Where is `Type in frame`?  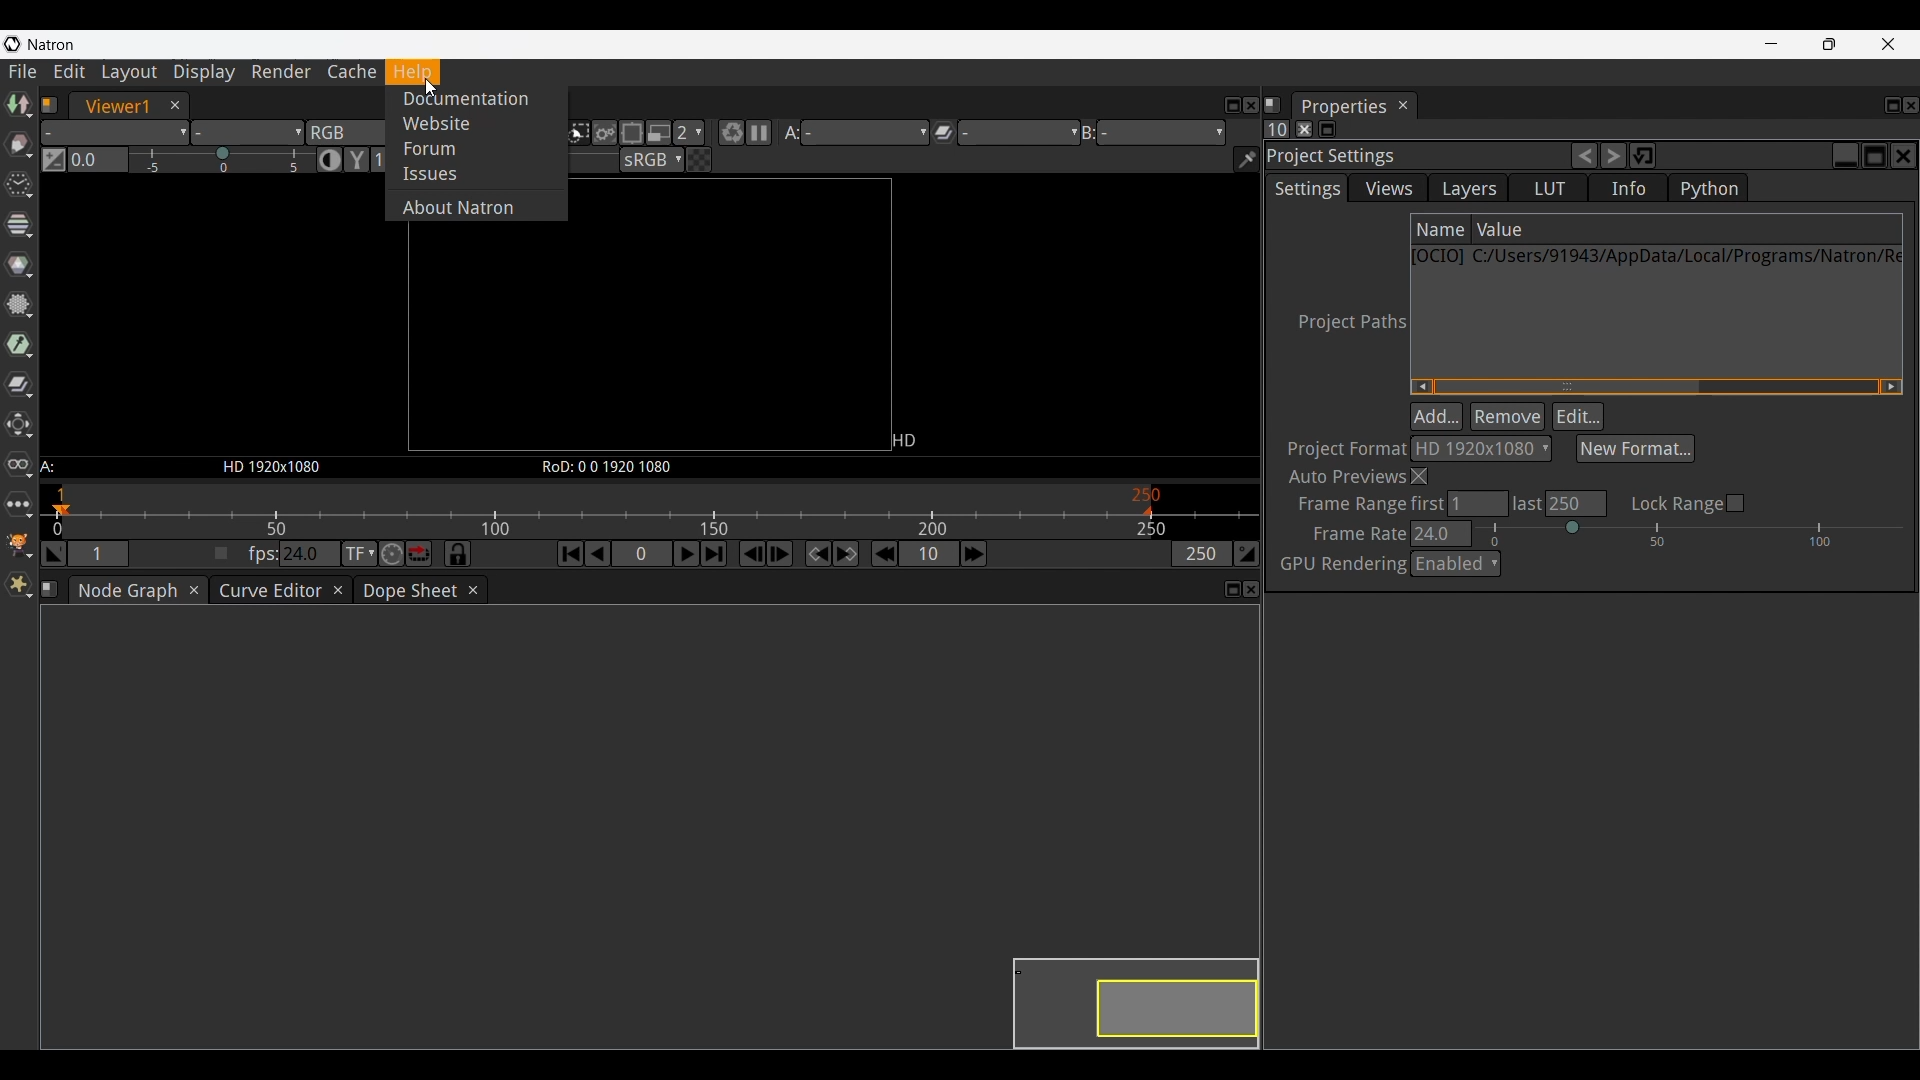 Type in frame is located at coordinates (643, 554).